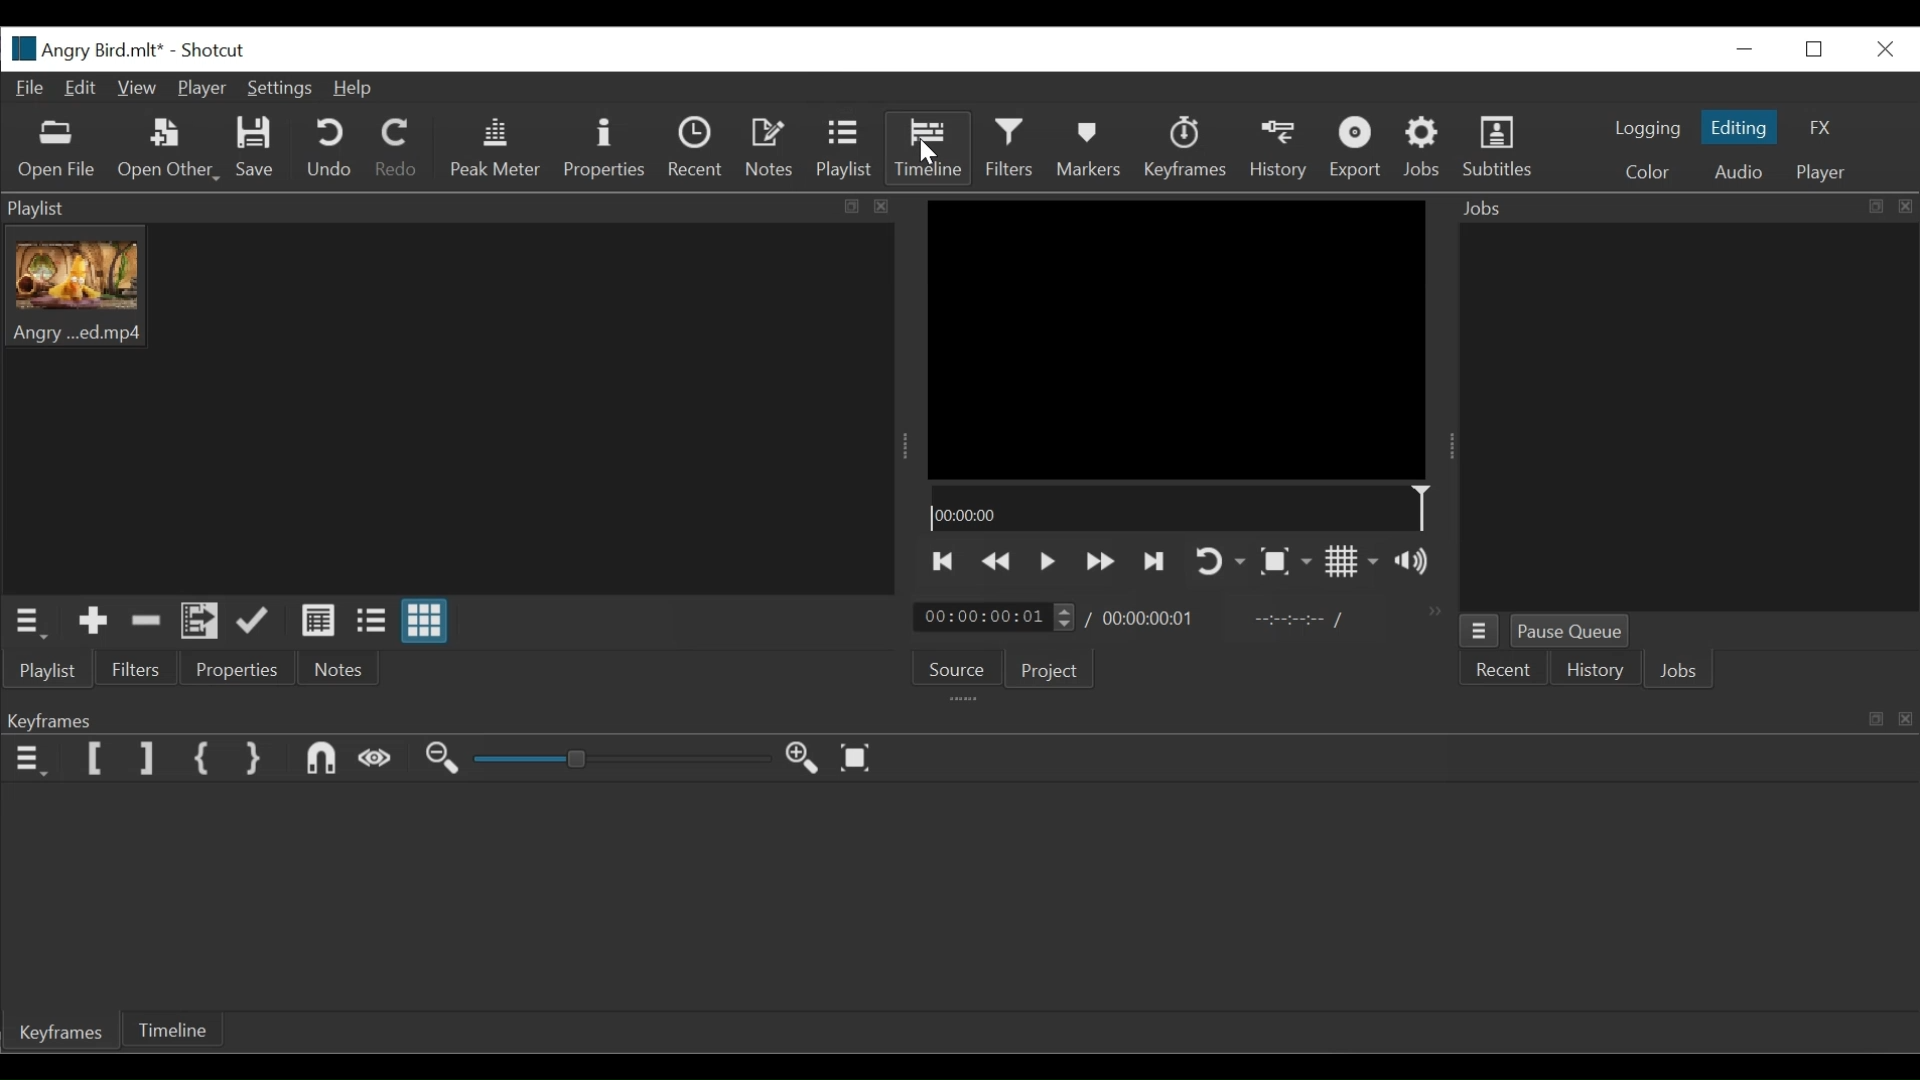  Describe the element at coordinates (995, 617) in the screenshot. I see `Current duration` at that location.